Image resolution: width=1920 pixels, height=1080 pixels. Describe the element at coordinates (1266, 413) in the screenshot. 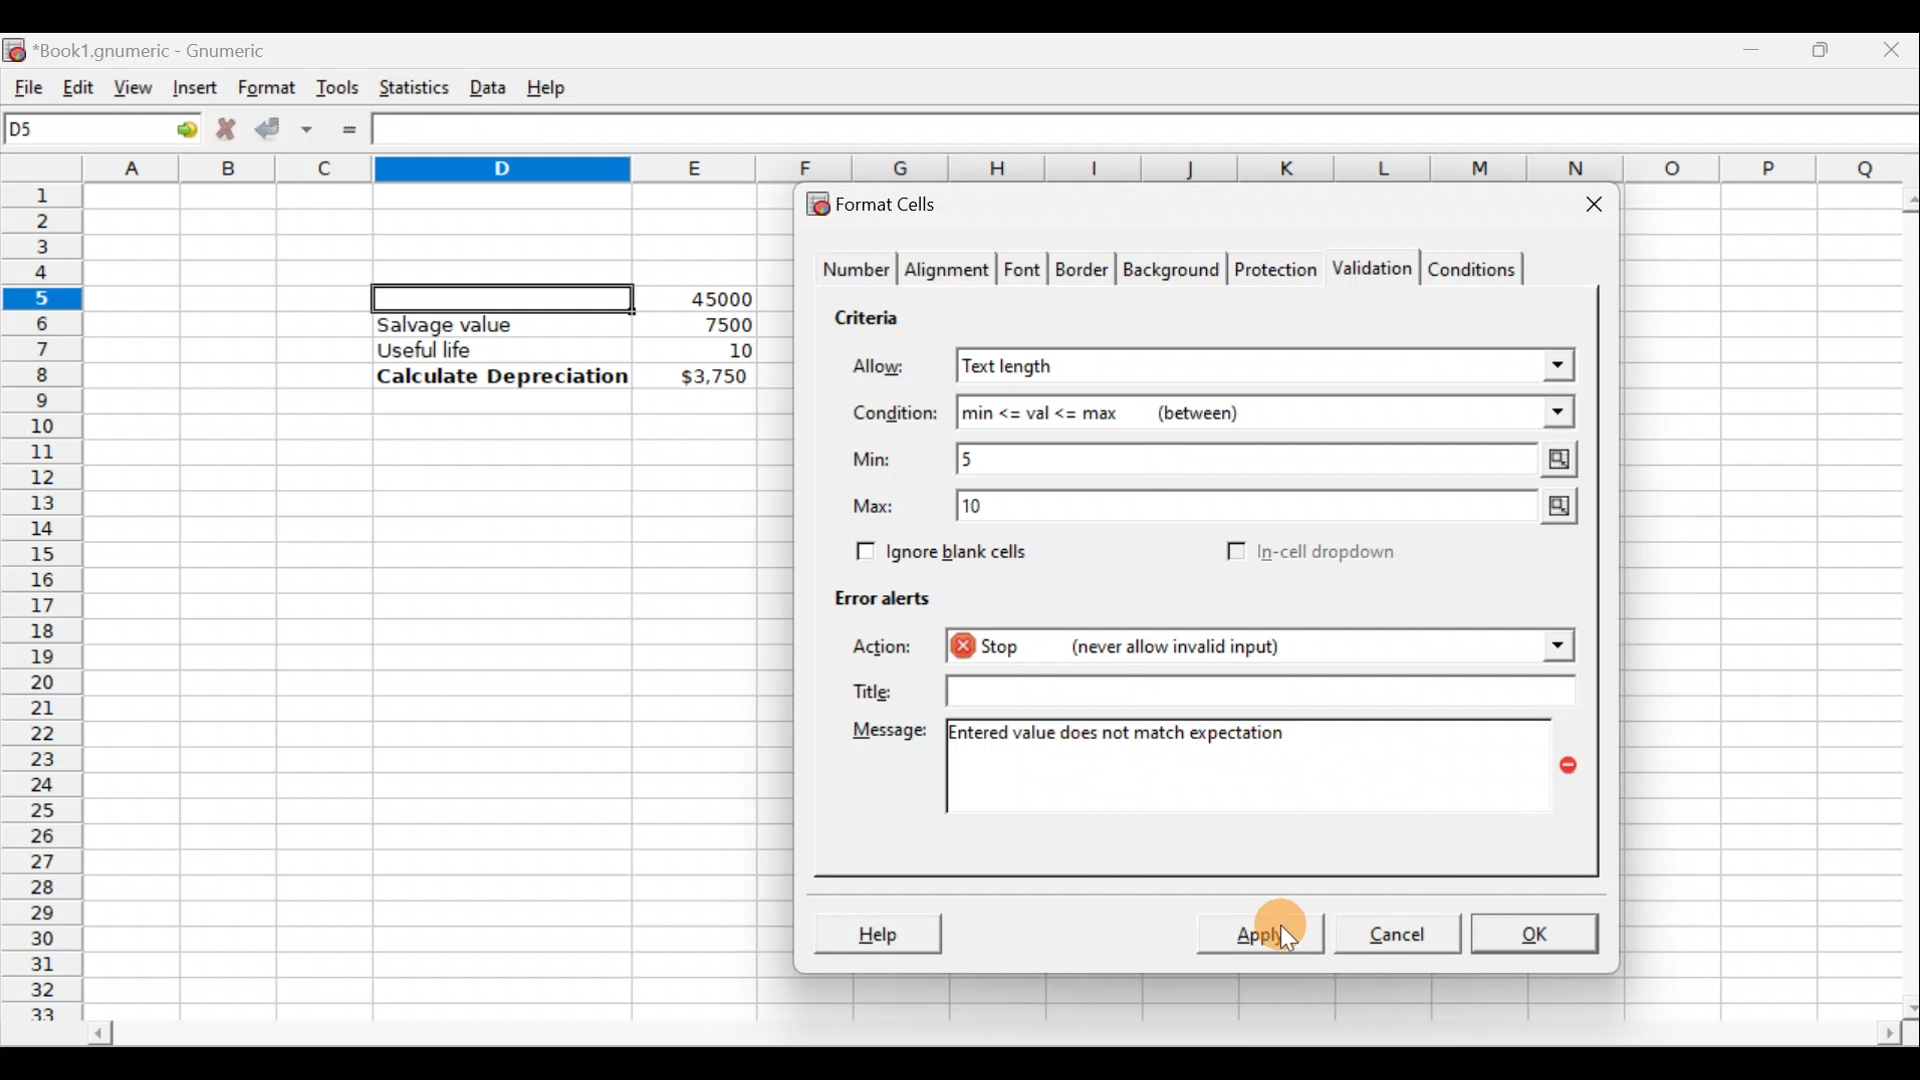

I see `min<=val<=max (between)` at that location.